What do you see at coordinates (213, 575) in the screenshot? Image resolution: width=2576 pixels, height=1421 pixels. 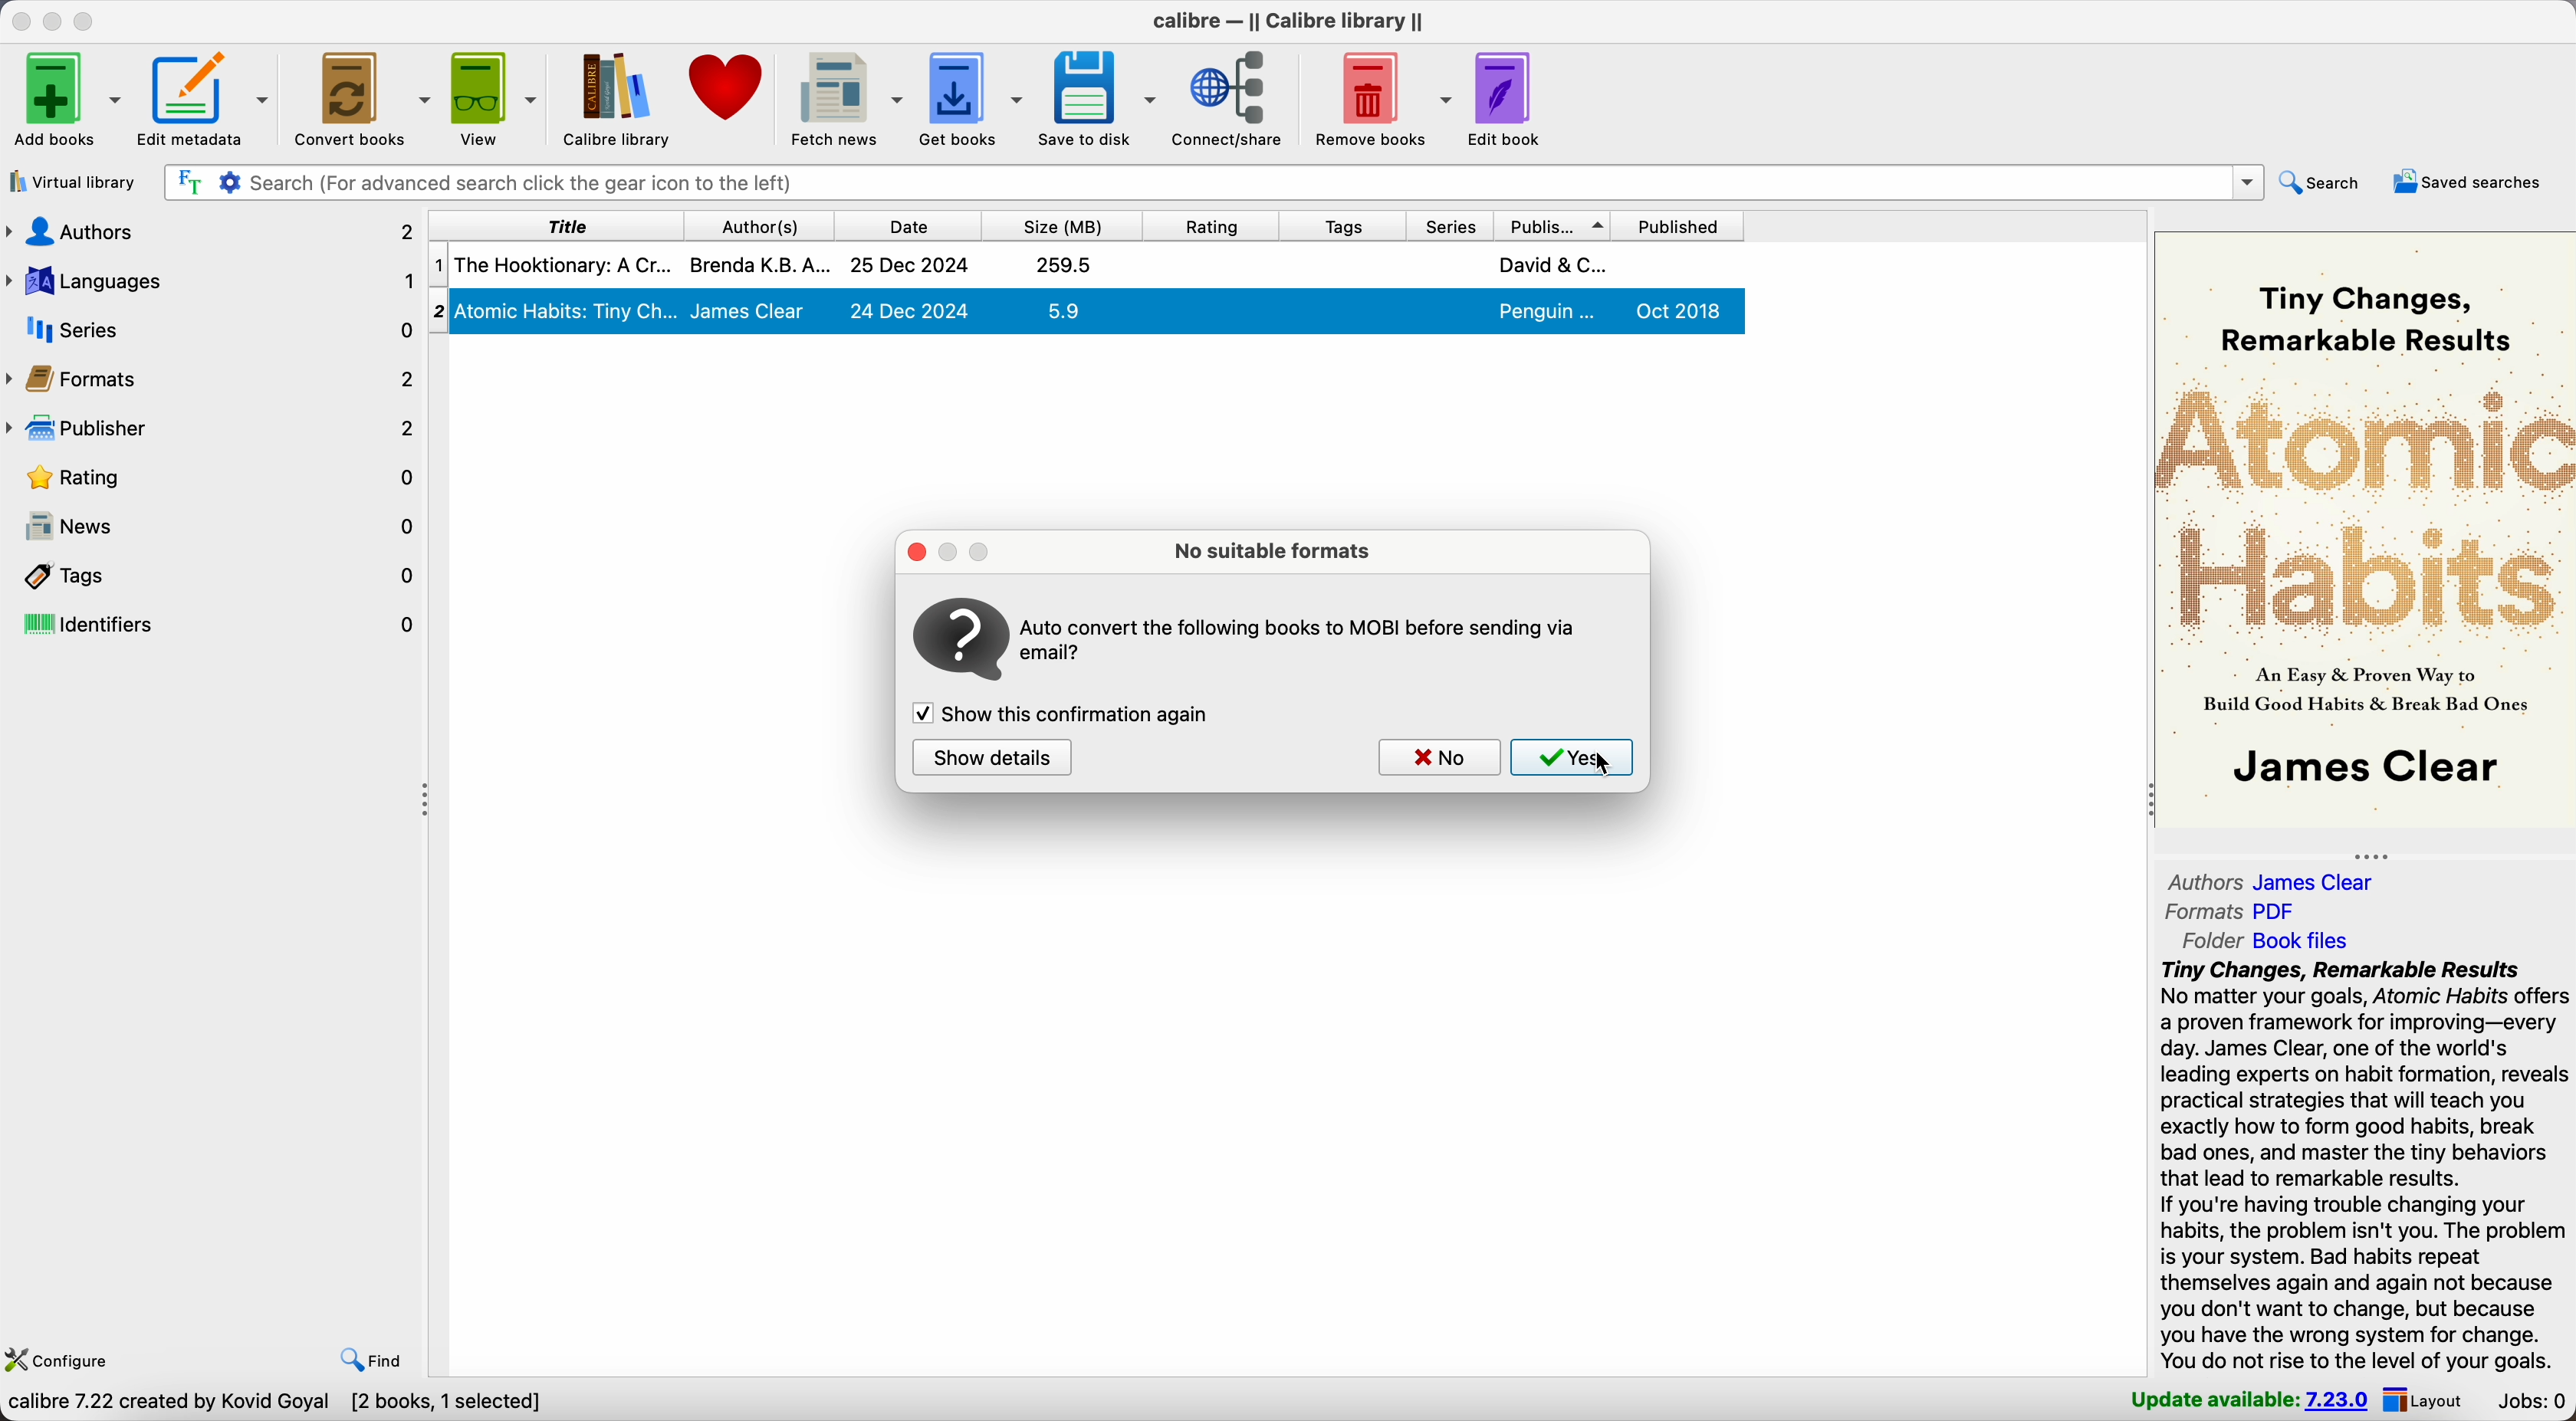 I see `tags` at bounding box center [213, 575].